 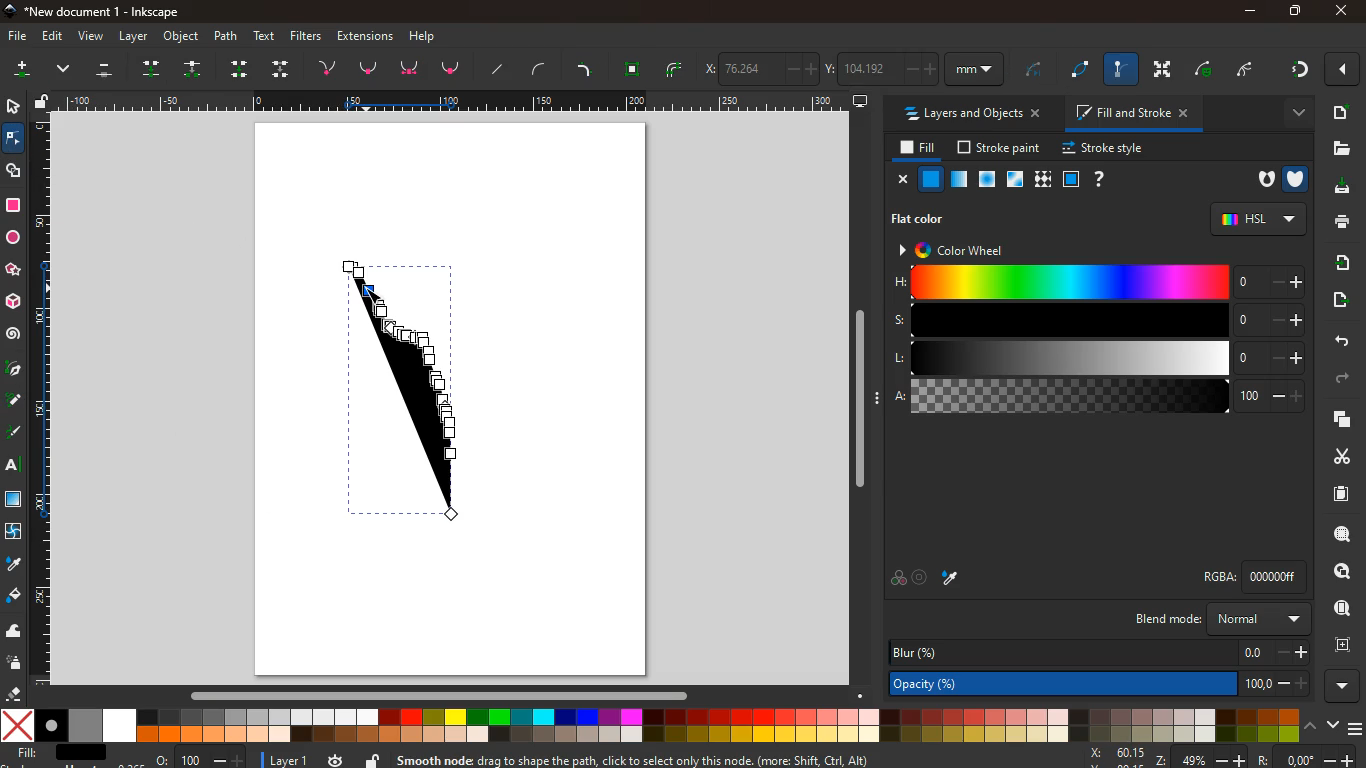 I want to click on base, so click(x=412, y=69).